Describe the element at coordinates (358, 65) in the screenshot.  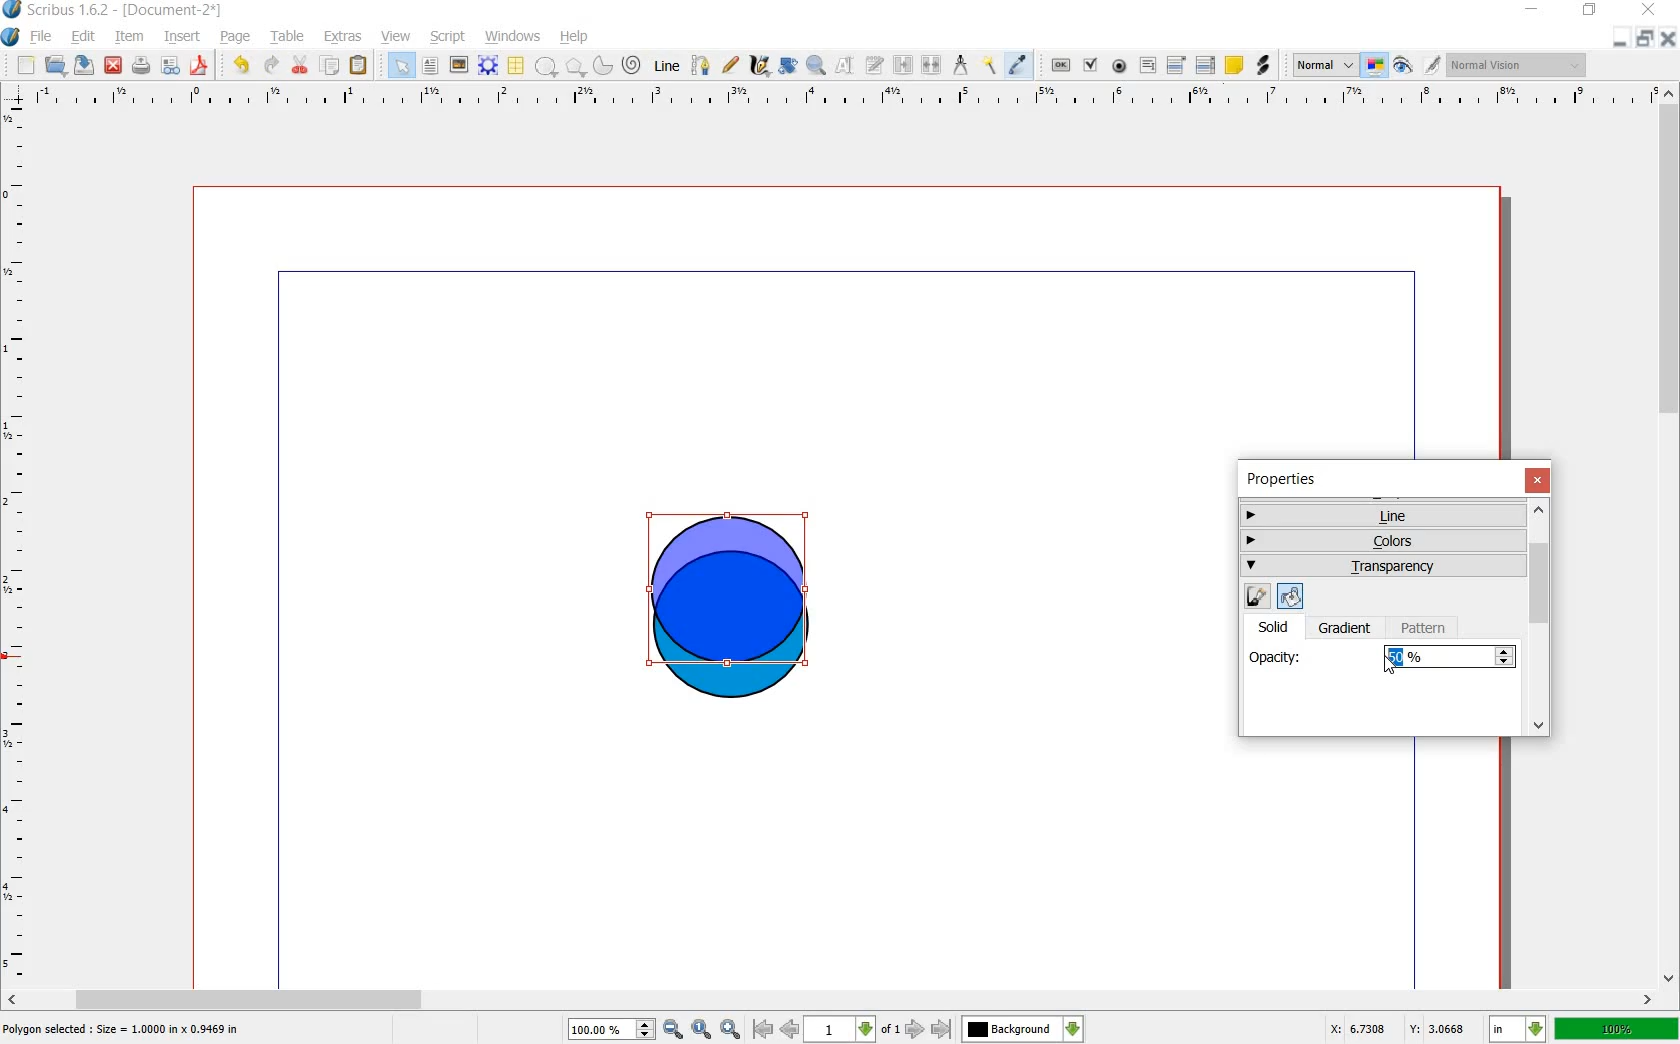
I see `paste` at that location.